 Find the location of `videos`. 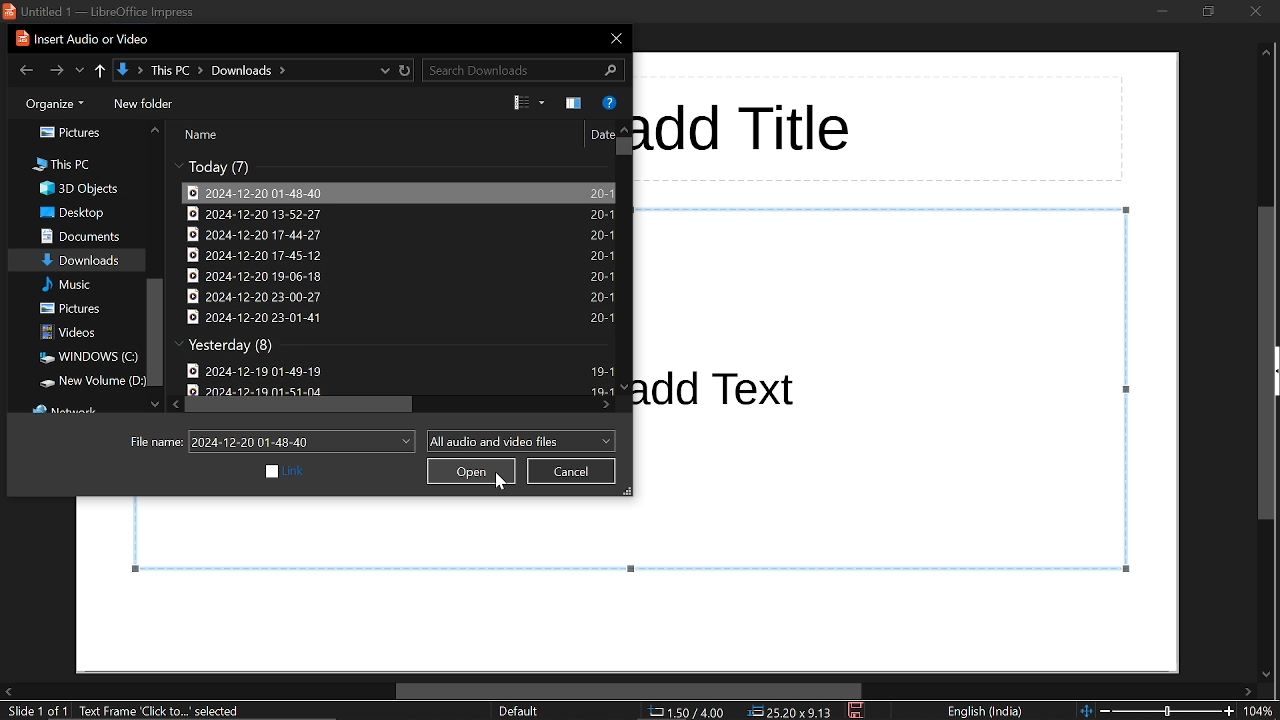

videos is located at coordinates (81, 333).